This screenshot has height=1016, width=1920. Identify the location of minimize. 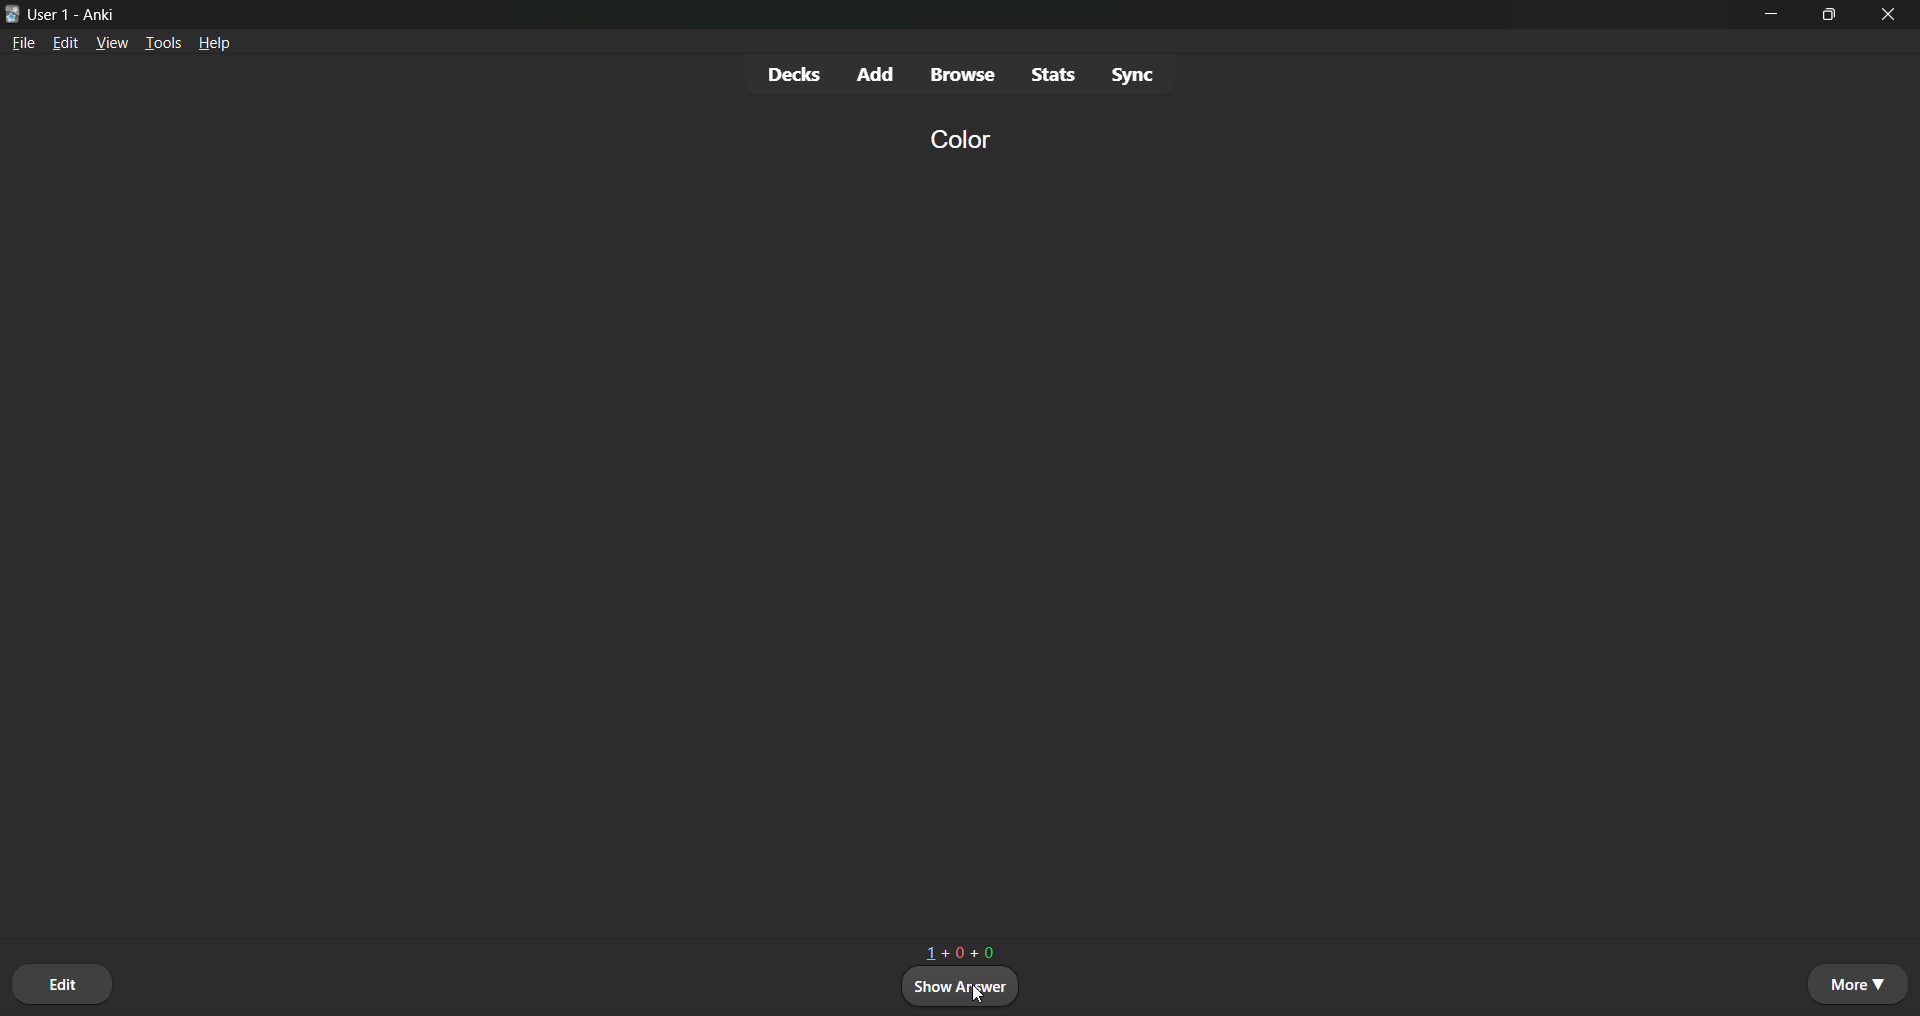
(1774, 21).